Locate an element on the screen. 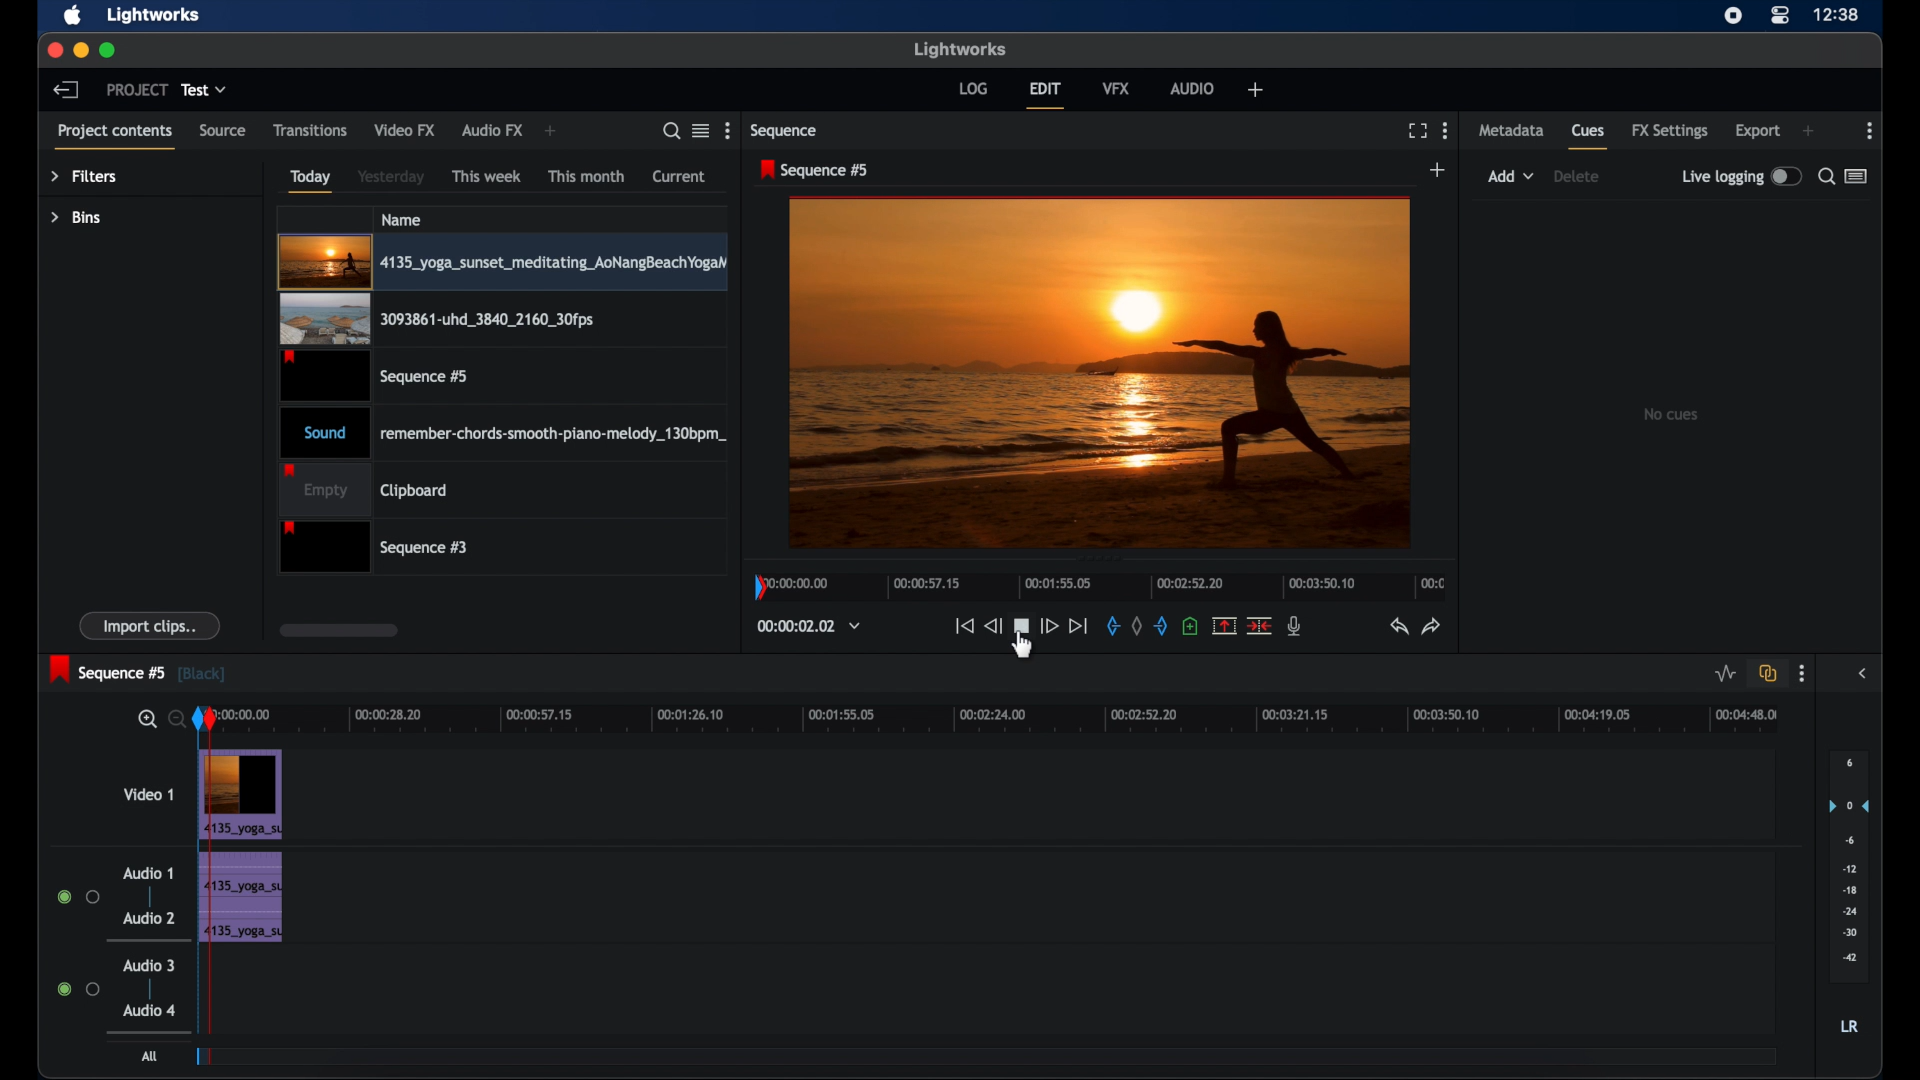  cursor is located at coordinates (1022, 641).